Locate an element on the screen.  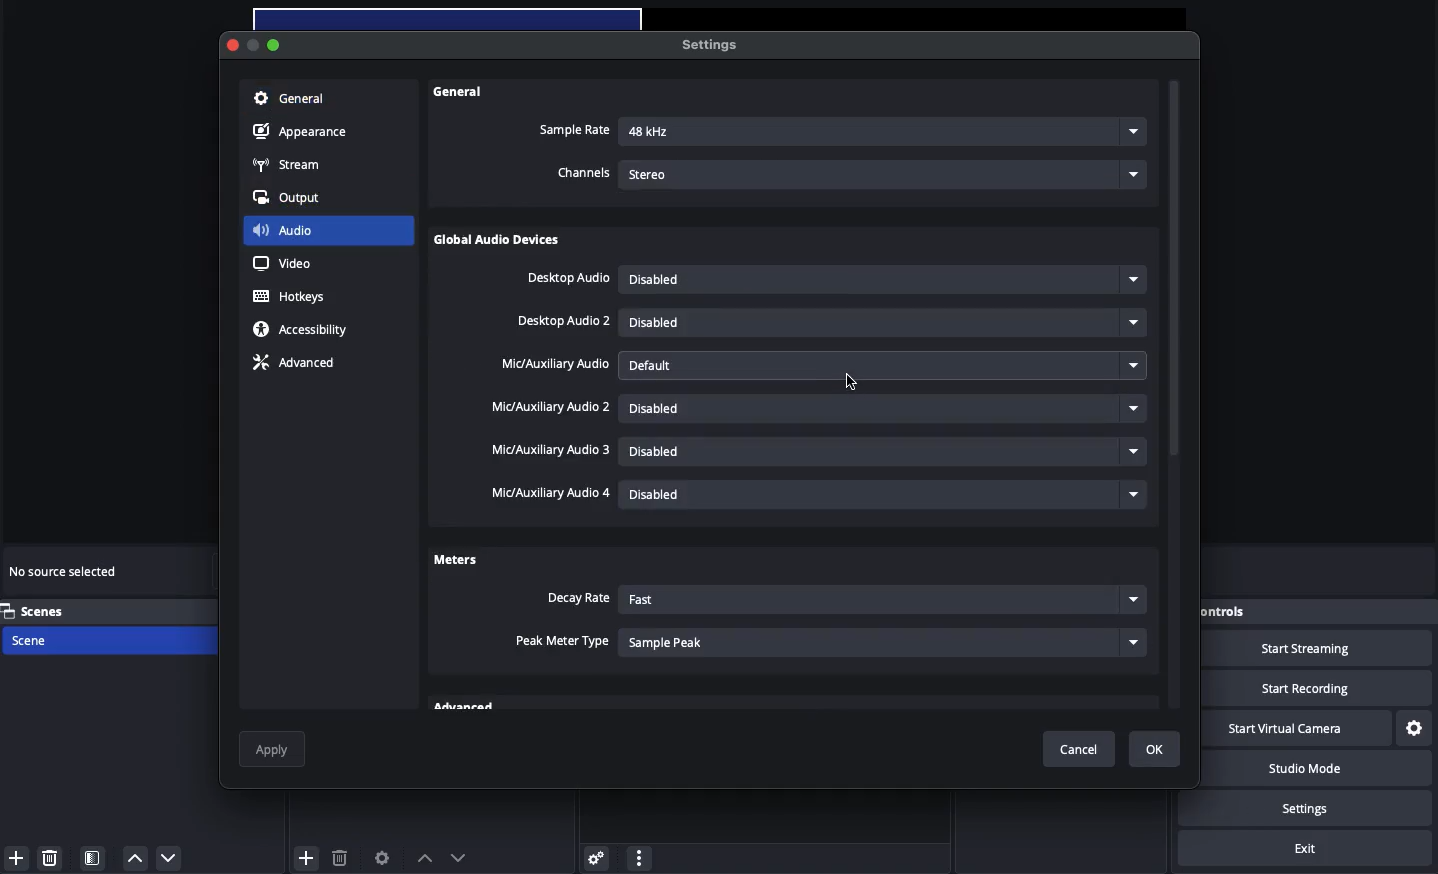
Start streaming is located at coordinates (1322, 649).